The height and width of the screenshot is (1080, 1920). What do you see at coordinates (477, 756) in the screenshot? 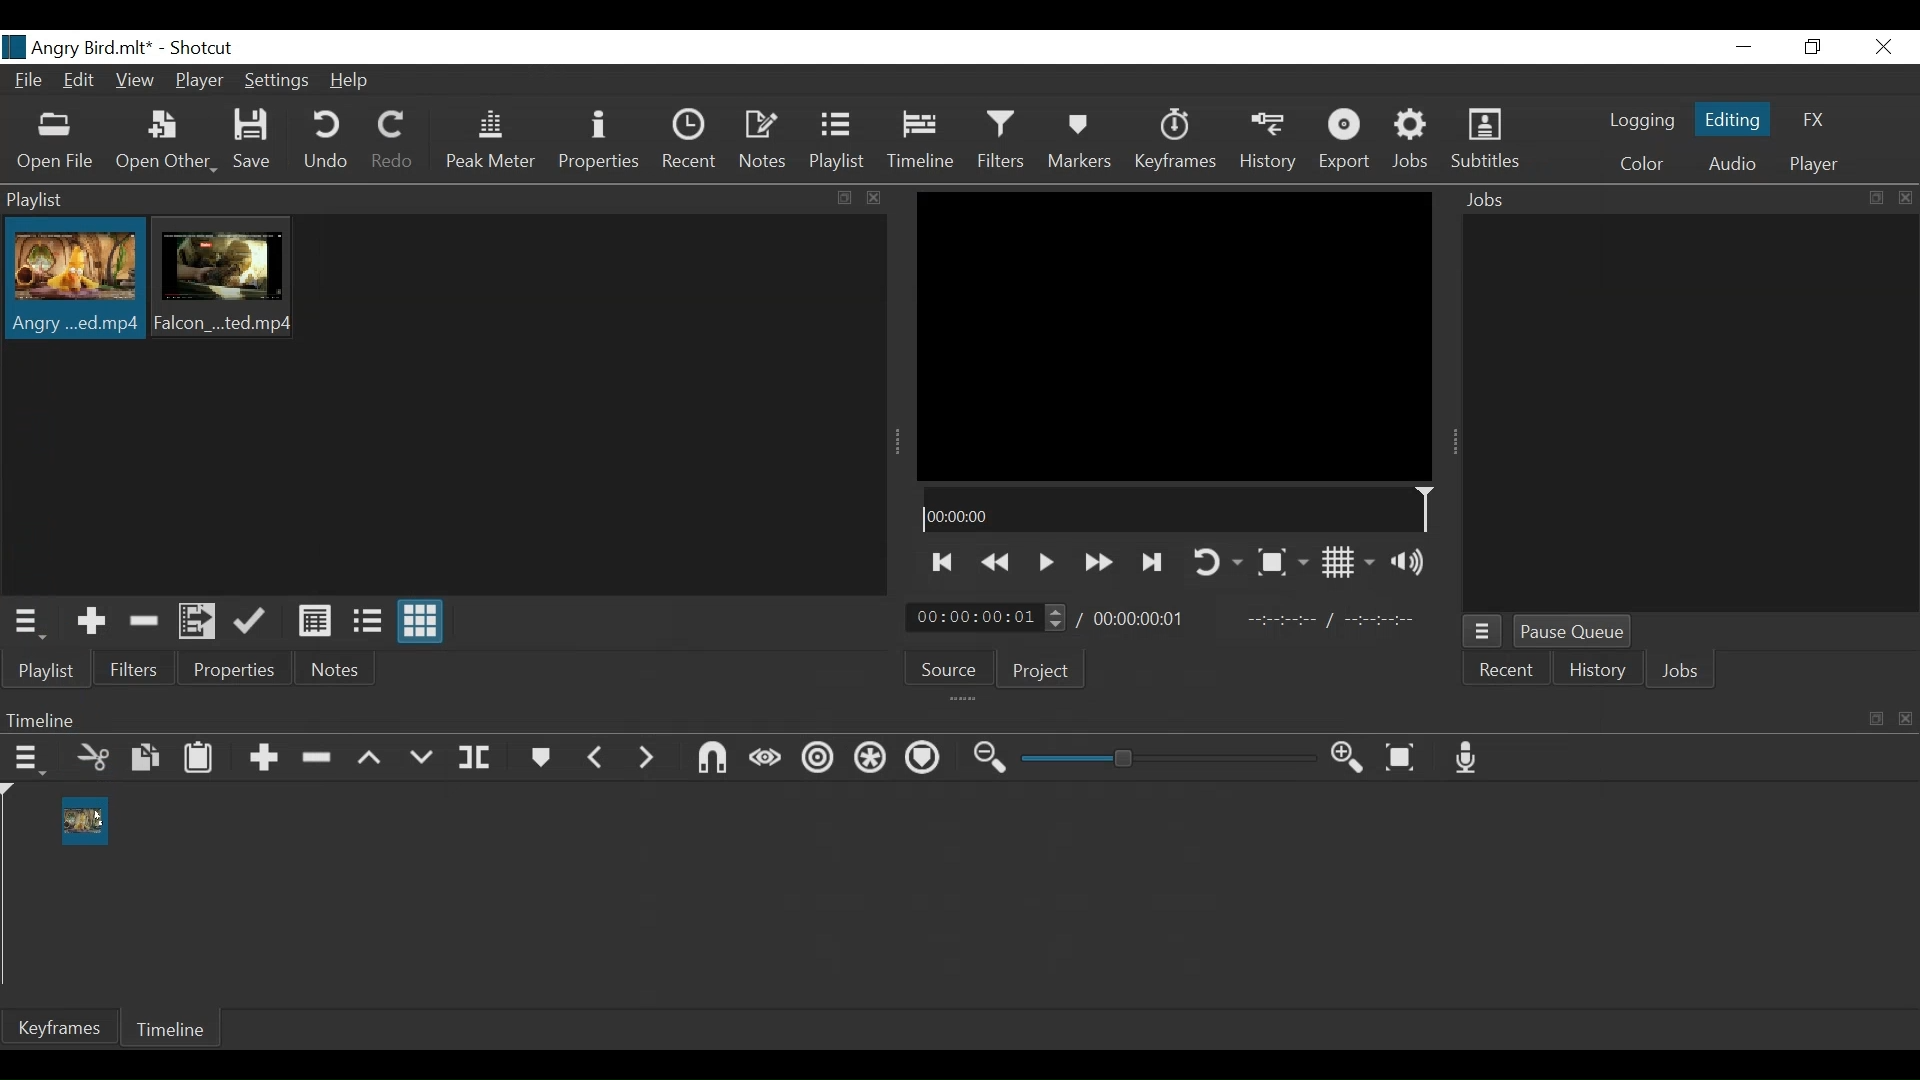
I see `Split at playhead` at bounding box center [477, 756].